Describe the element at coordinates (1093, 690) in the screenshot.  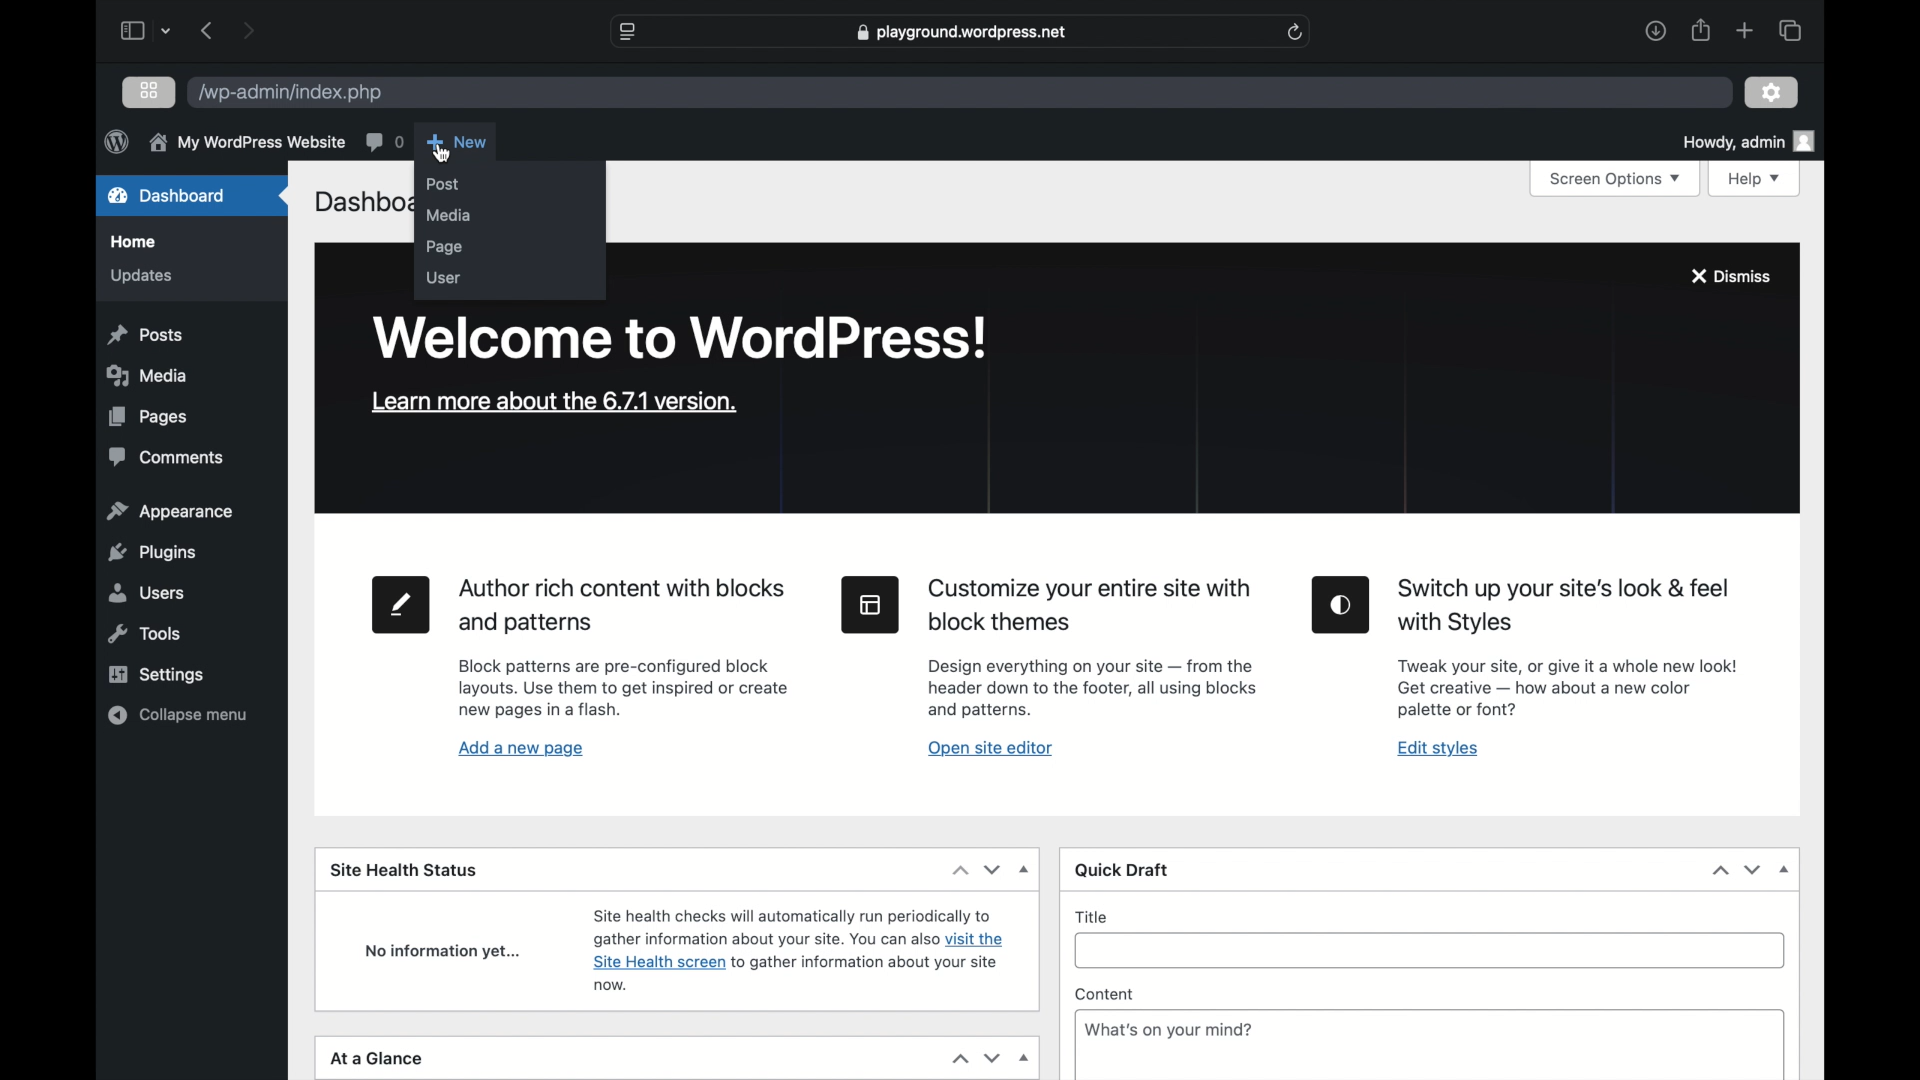
I see `site editor tool information` at that location.